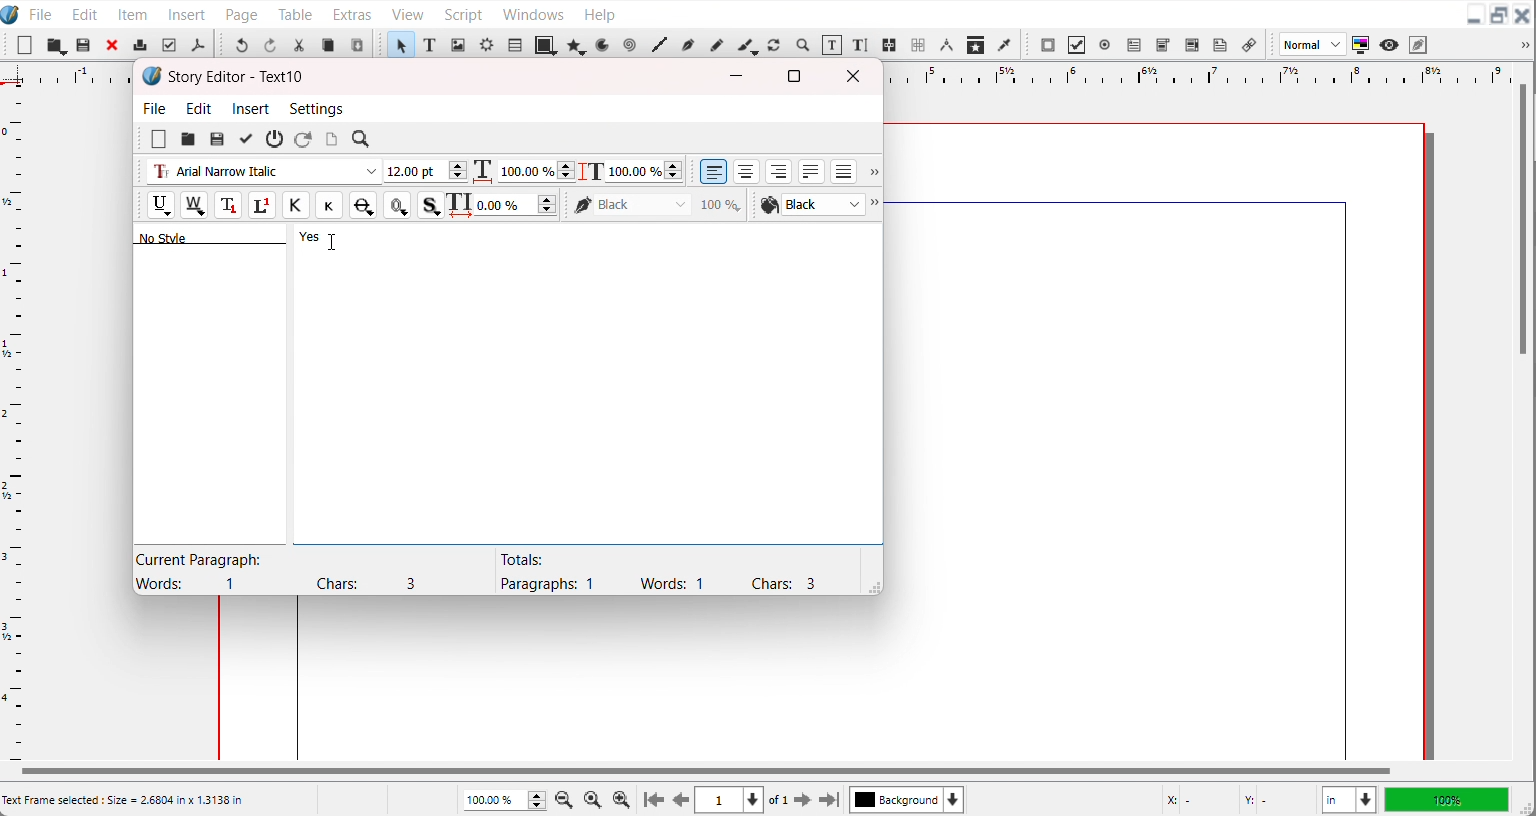 This screenshot has width=1536, height=816. Describe the element at coordinates (946, 45) in the screenshot. I see `Measurements` at that location.